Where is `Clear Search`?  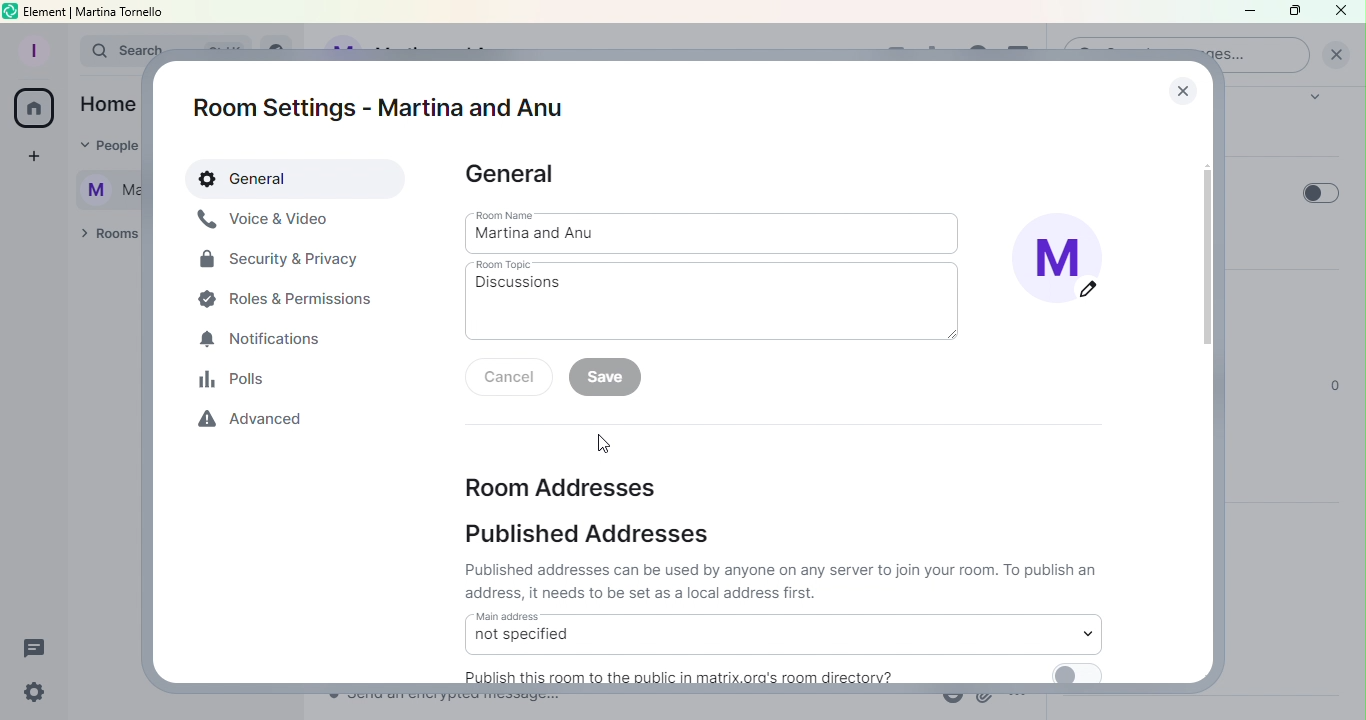
Clear Search is located at coordinates (1336, 55).